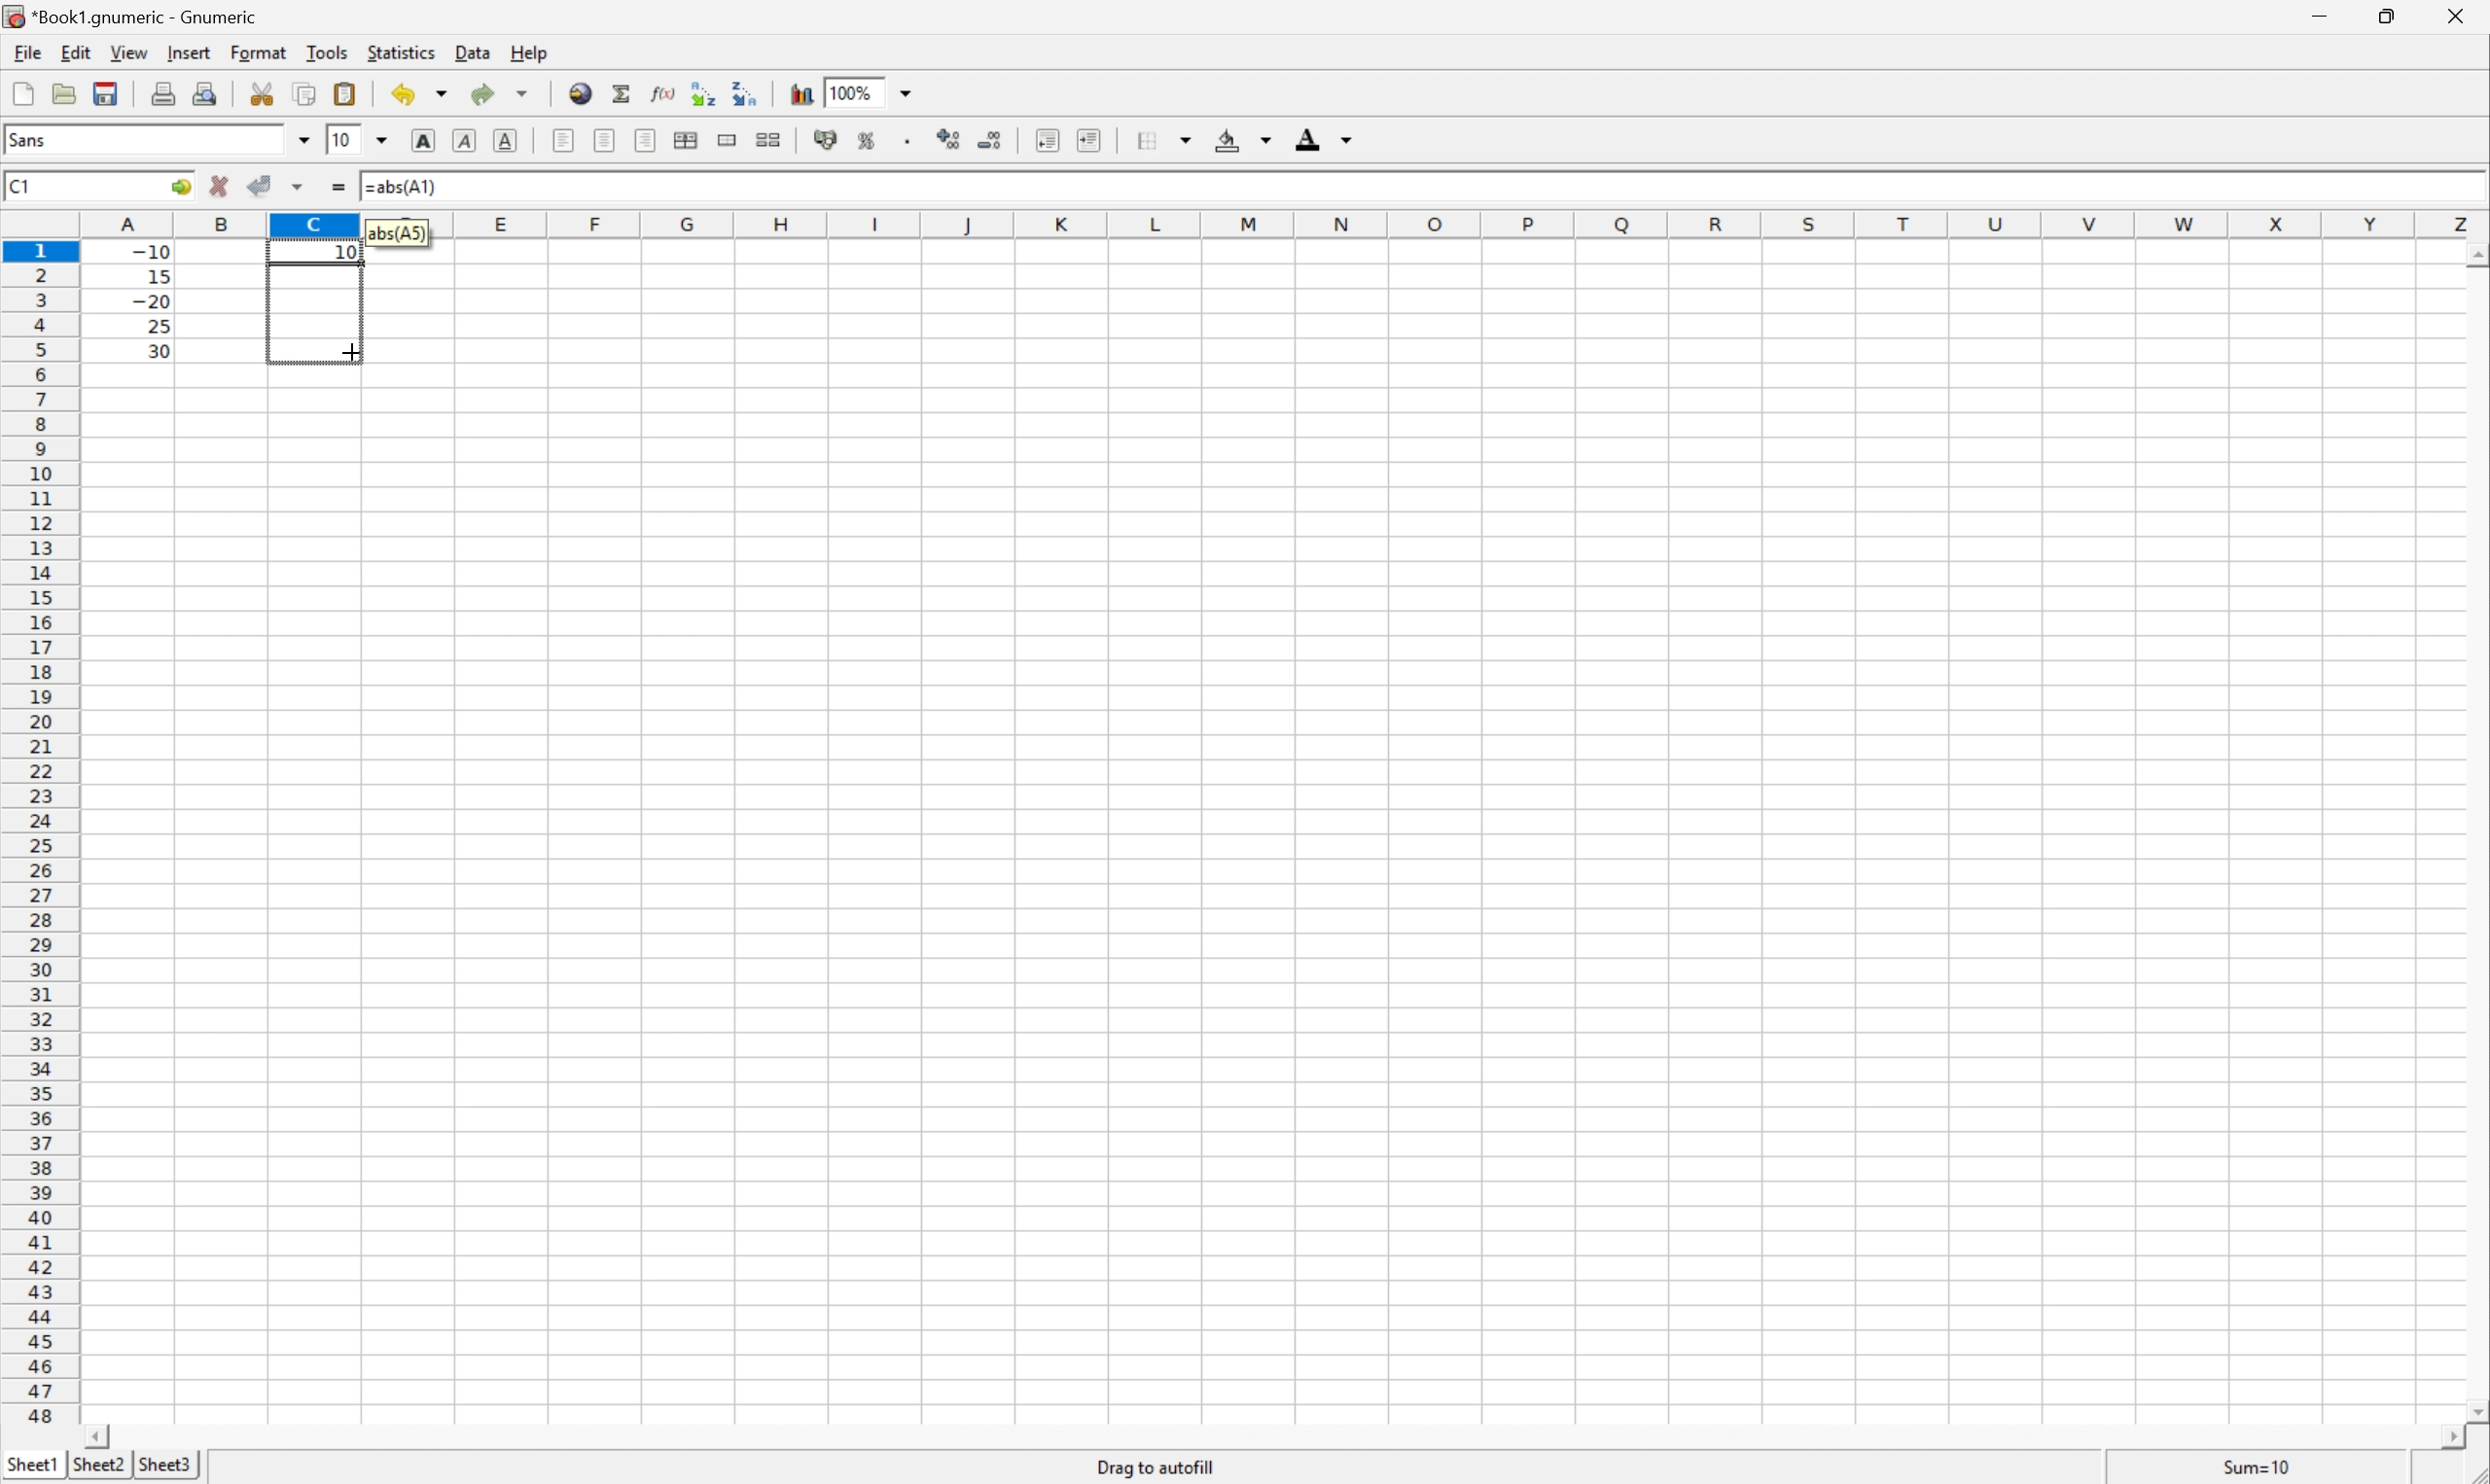  What do you see at coordinates (329, 51) in the screenshot?
I see `Tools` at bounding box center [329, 51].